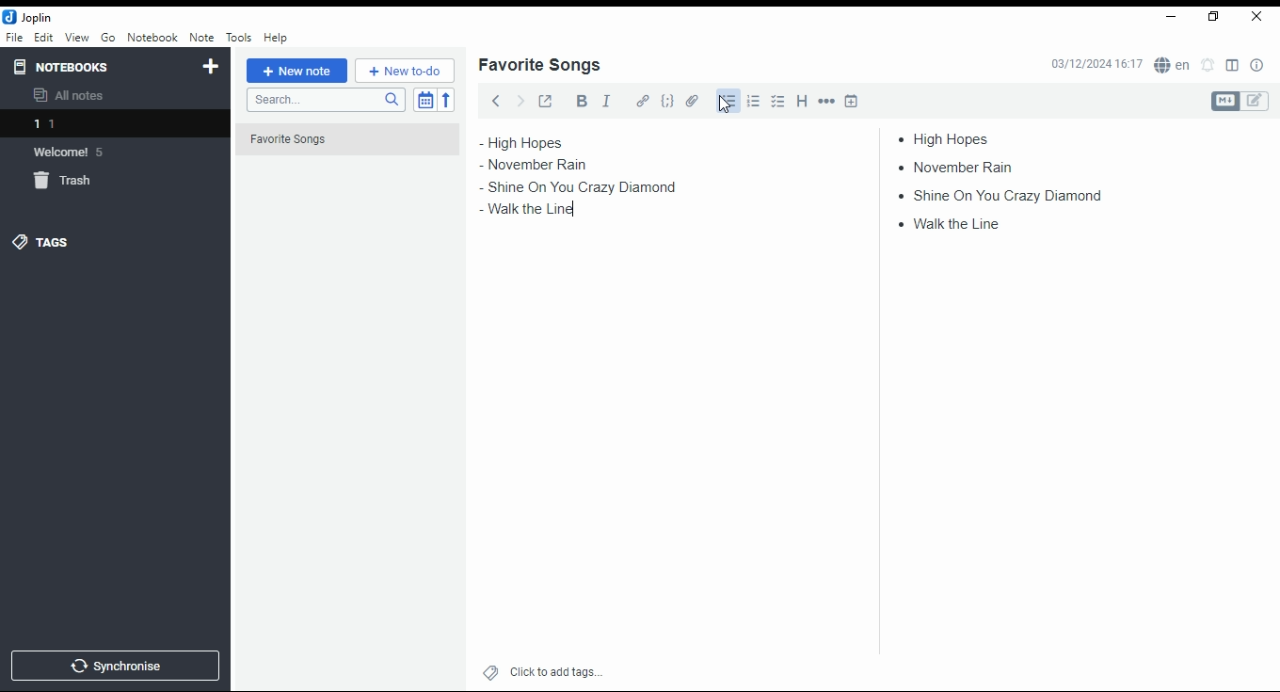 The width and height of the screenshot is (1280, 692). Describe the element at coordinates (606, 100) in the screenshot. I see `italics` at that location.